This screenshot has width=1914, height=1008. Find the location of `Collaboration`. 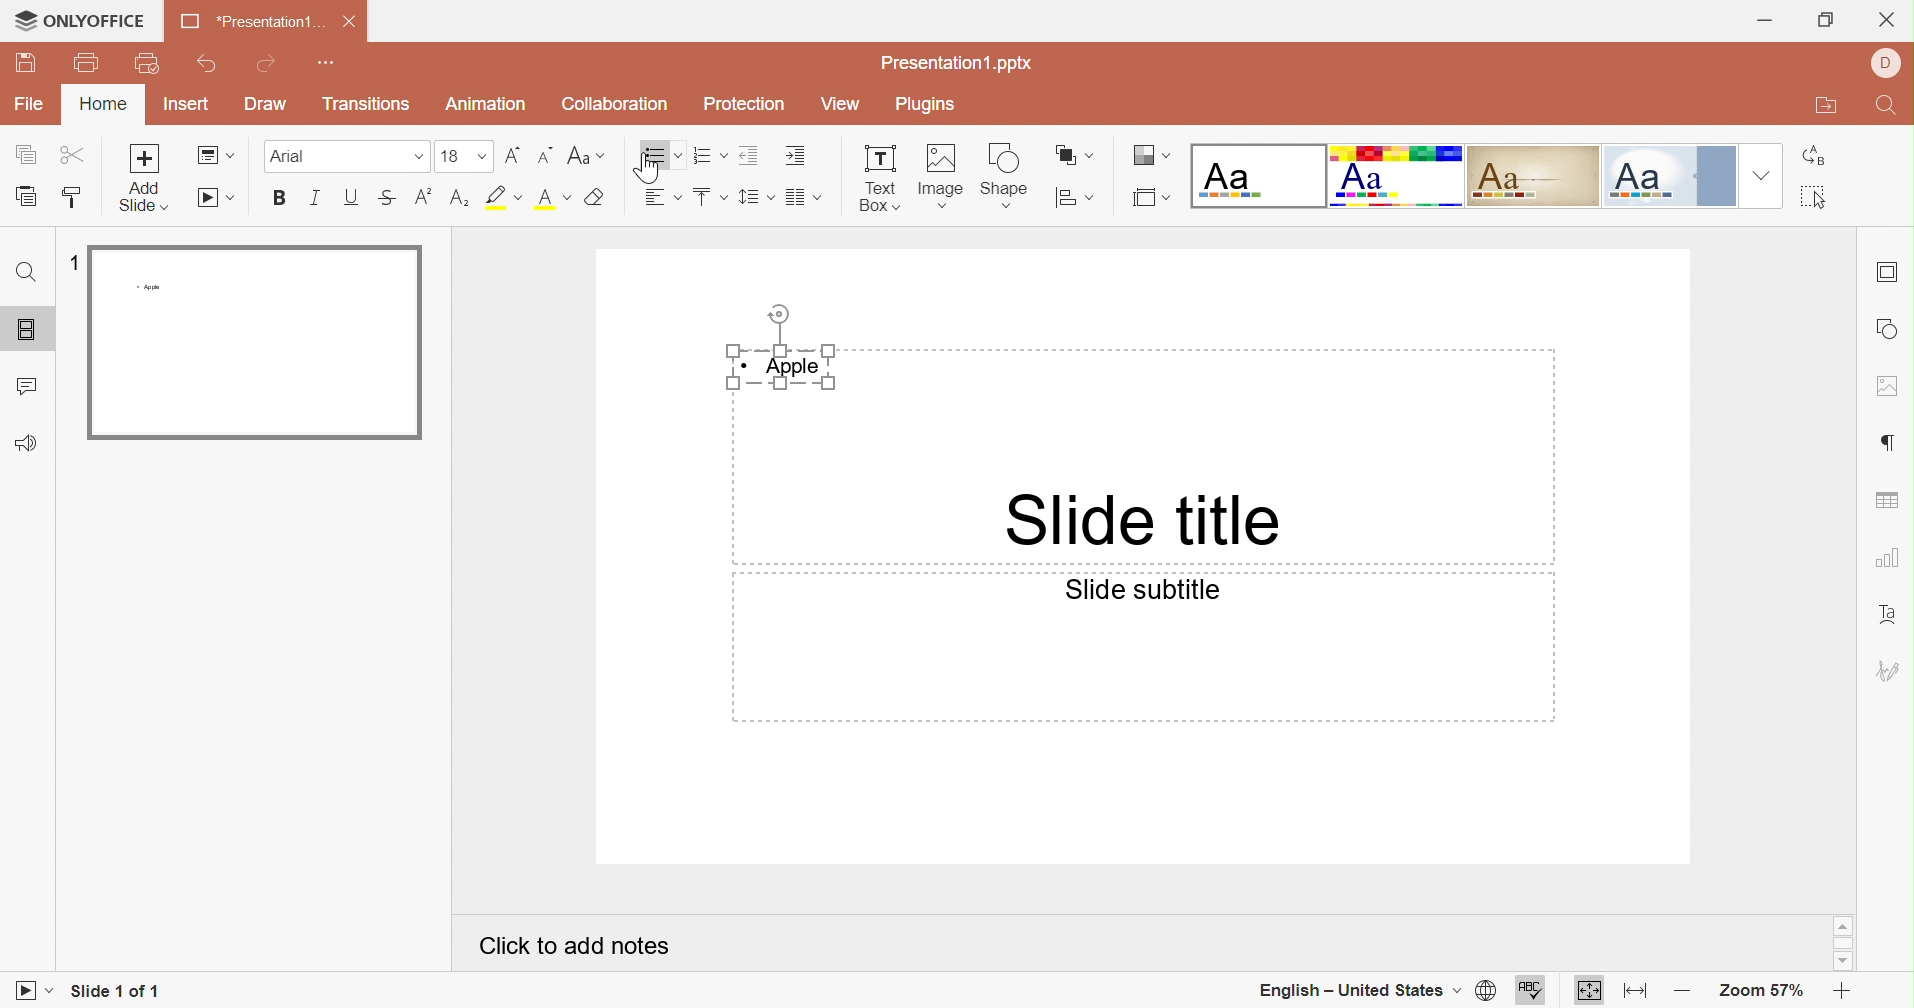

Collaboration is located at coordinates (614, 104).